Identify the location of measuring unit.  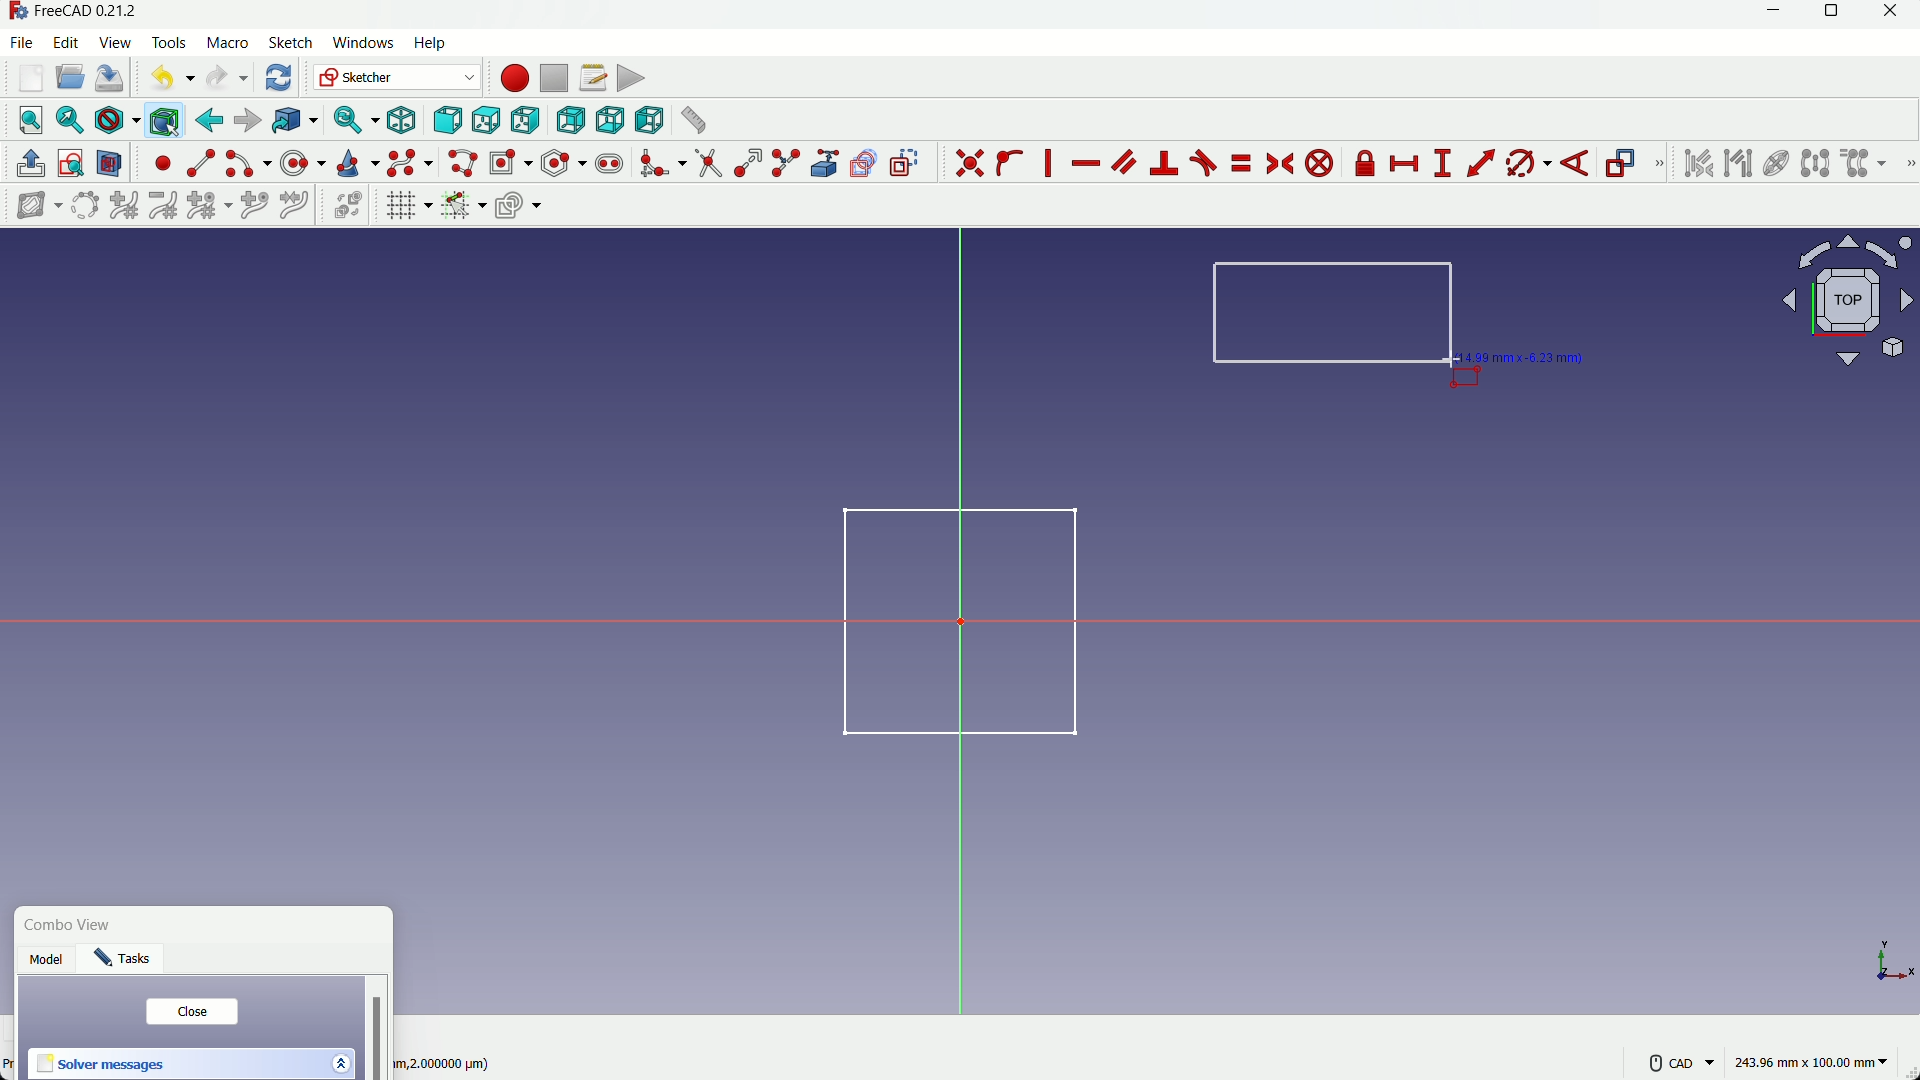
(1814, 1063).